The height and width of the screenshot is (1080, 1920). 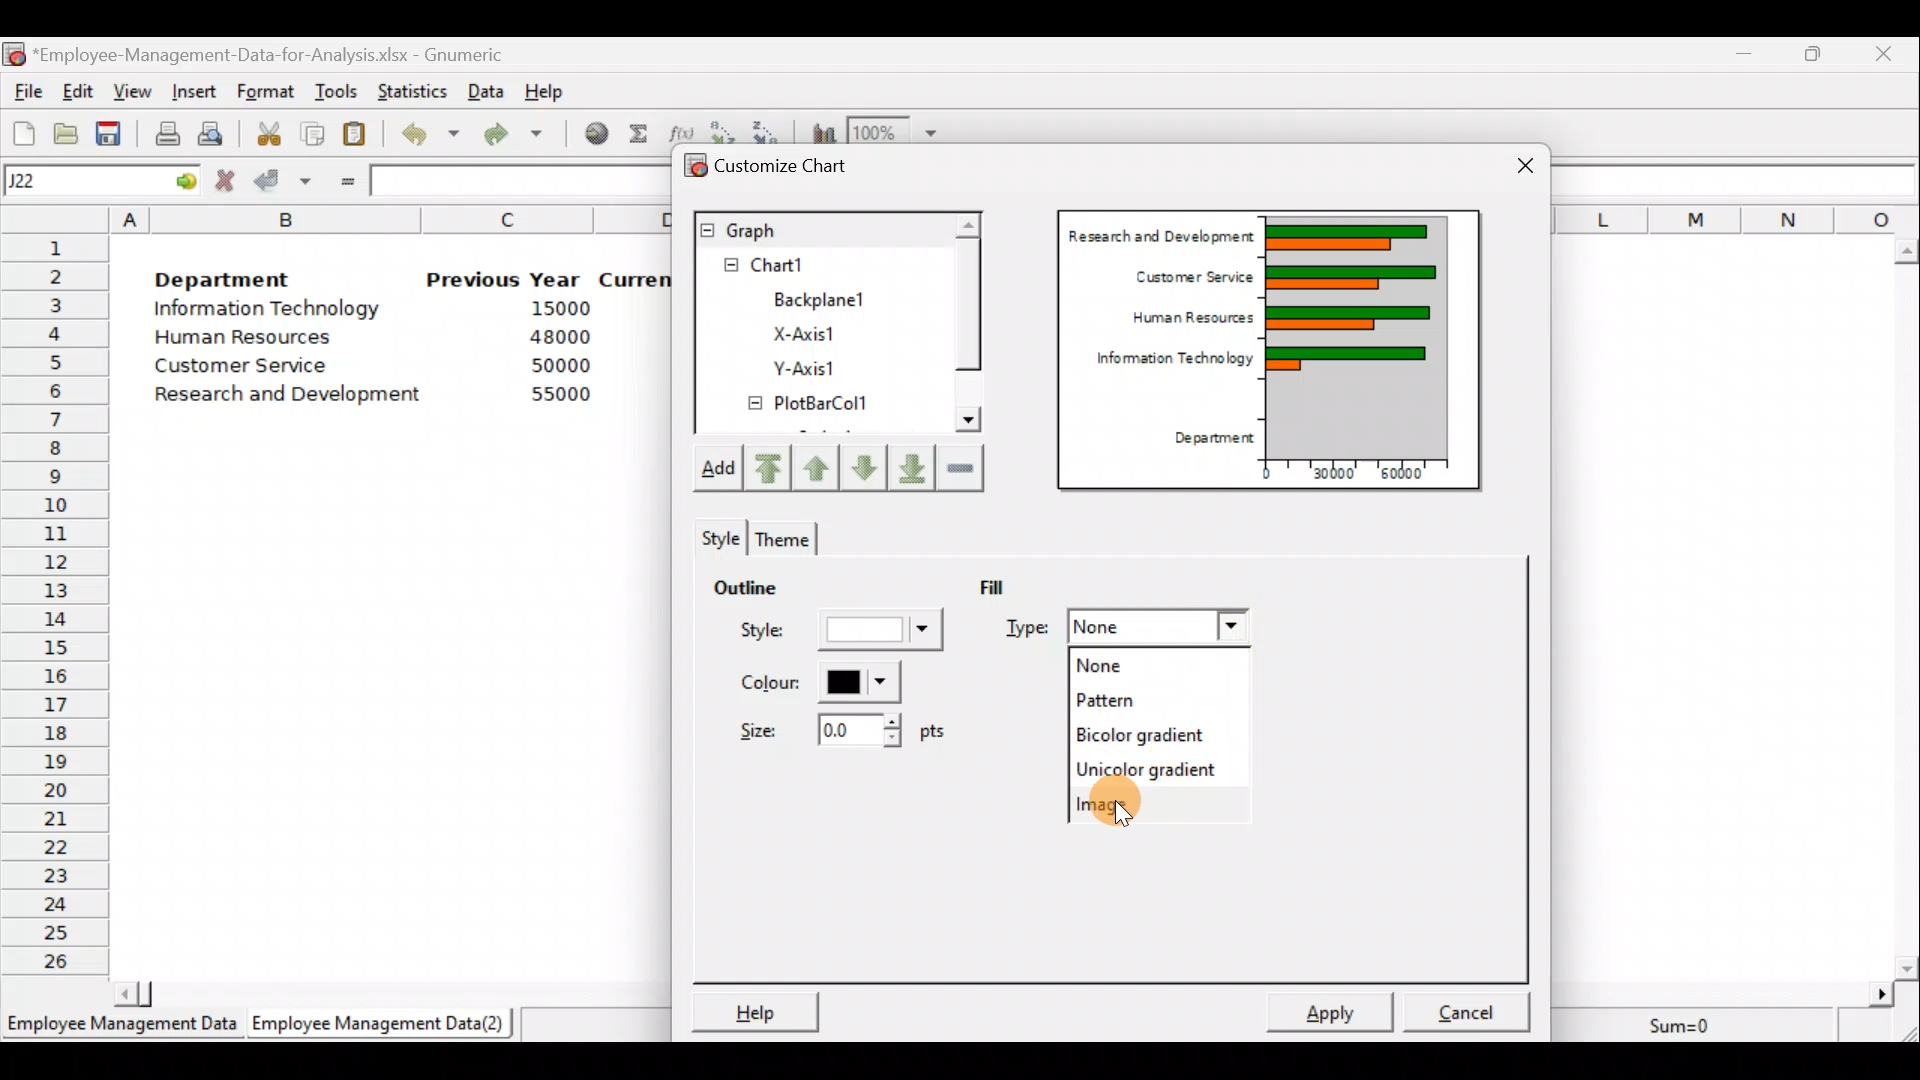 What do you see at coordinates (524, 136) in the screenshot?
I see `Redo undone action` at bounding box center [524, 136].